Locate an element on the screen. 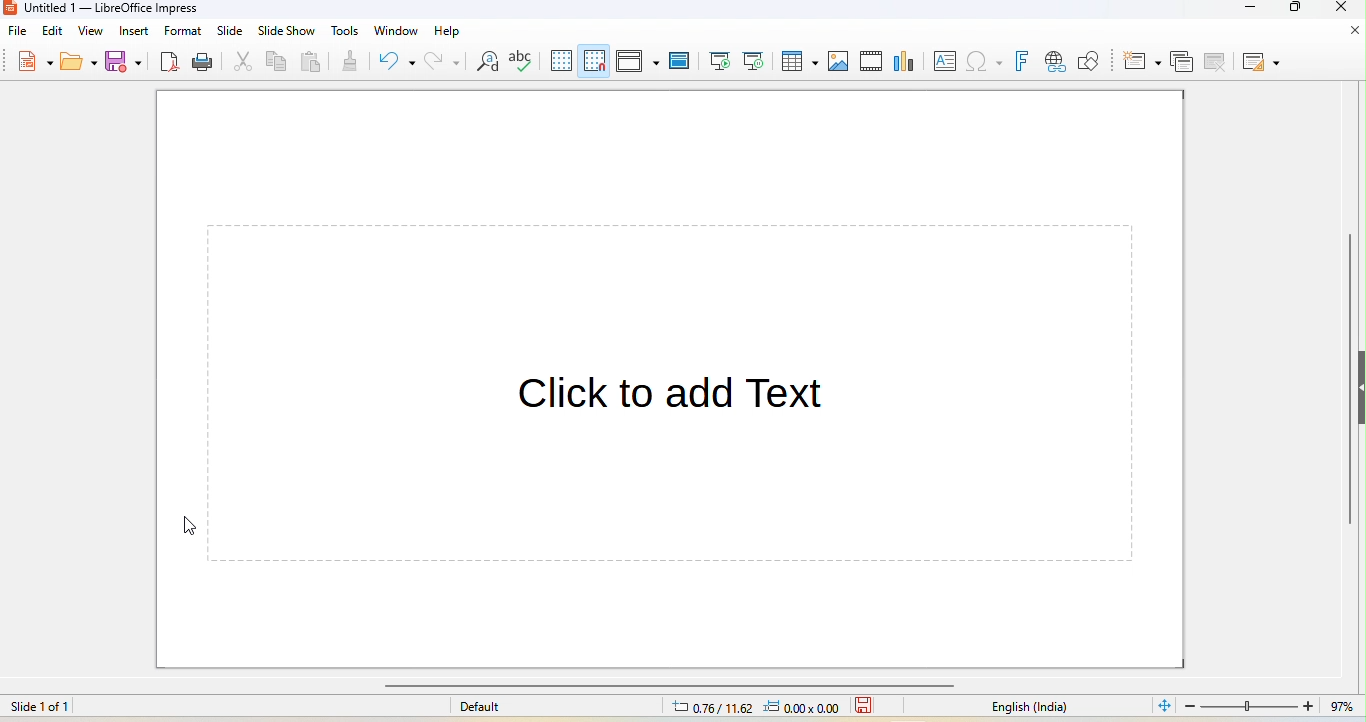 Image resolution: width=1366 pixels, height=722 pixels. window is located at coordinates (396, 31).